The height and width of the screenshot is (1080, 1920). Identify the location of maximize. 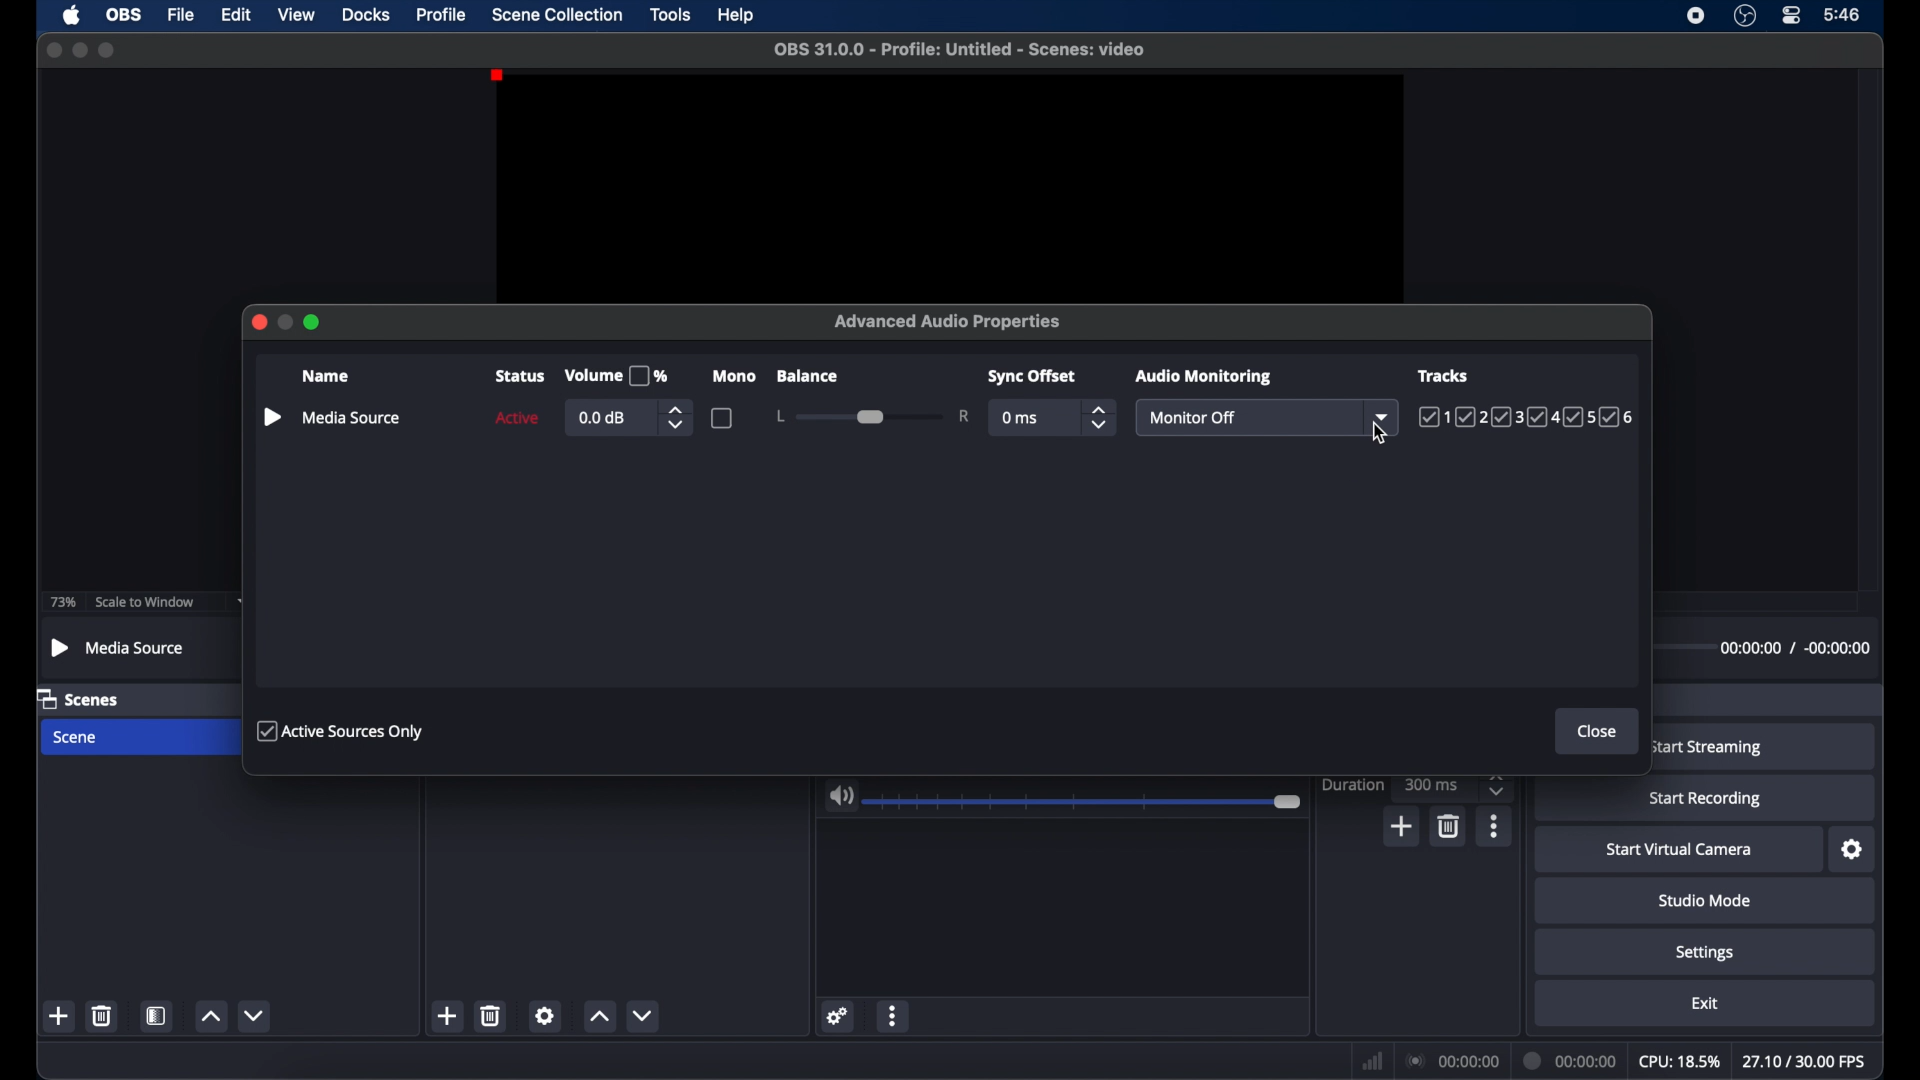
(314, 322).